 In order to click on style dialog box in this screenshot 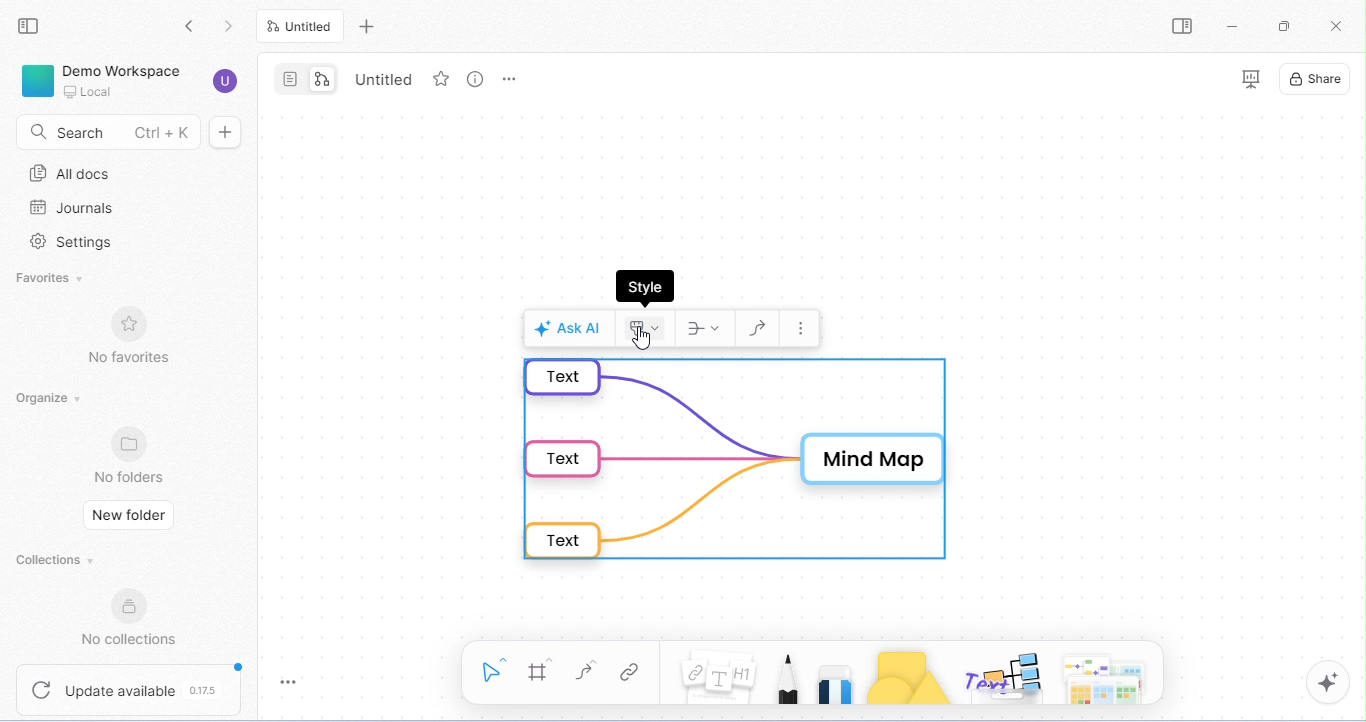, I will do `click(644, 286)`.